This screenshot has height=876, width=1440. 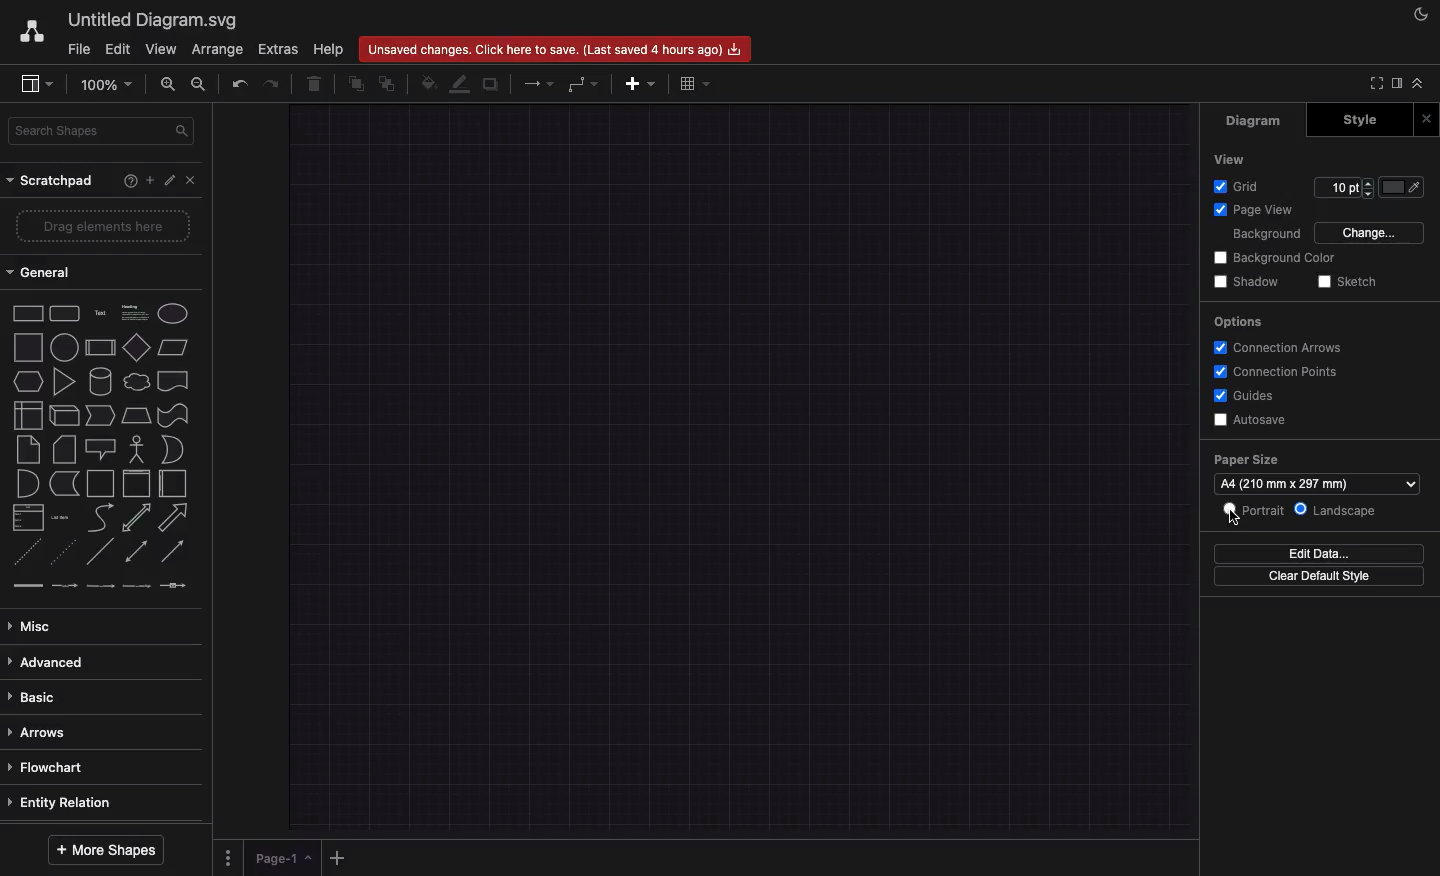 I want to click on Zoom, so click(x=106, y=85).